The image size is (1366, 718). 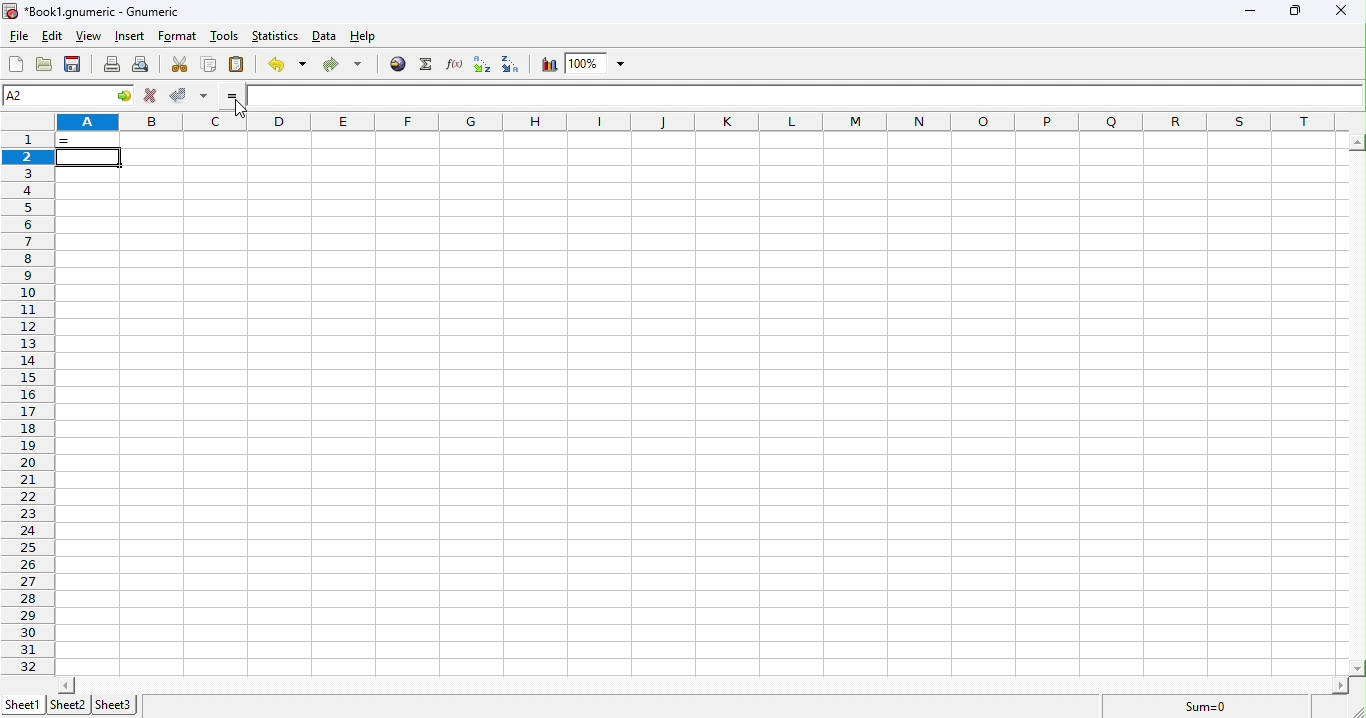 I want to click on select function, so click(x=429, y=65).